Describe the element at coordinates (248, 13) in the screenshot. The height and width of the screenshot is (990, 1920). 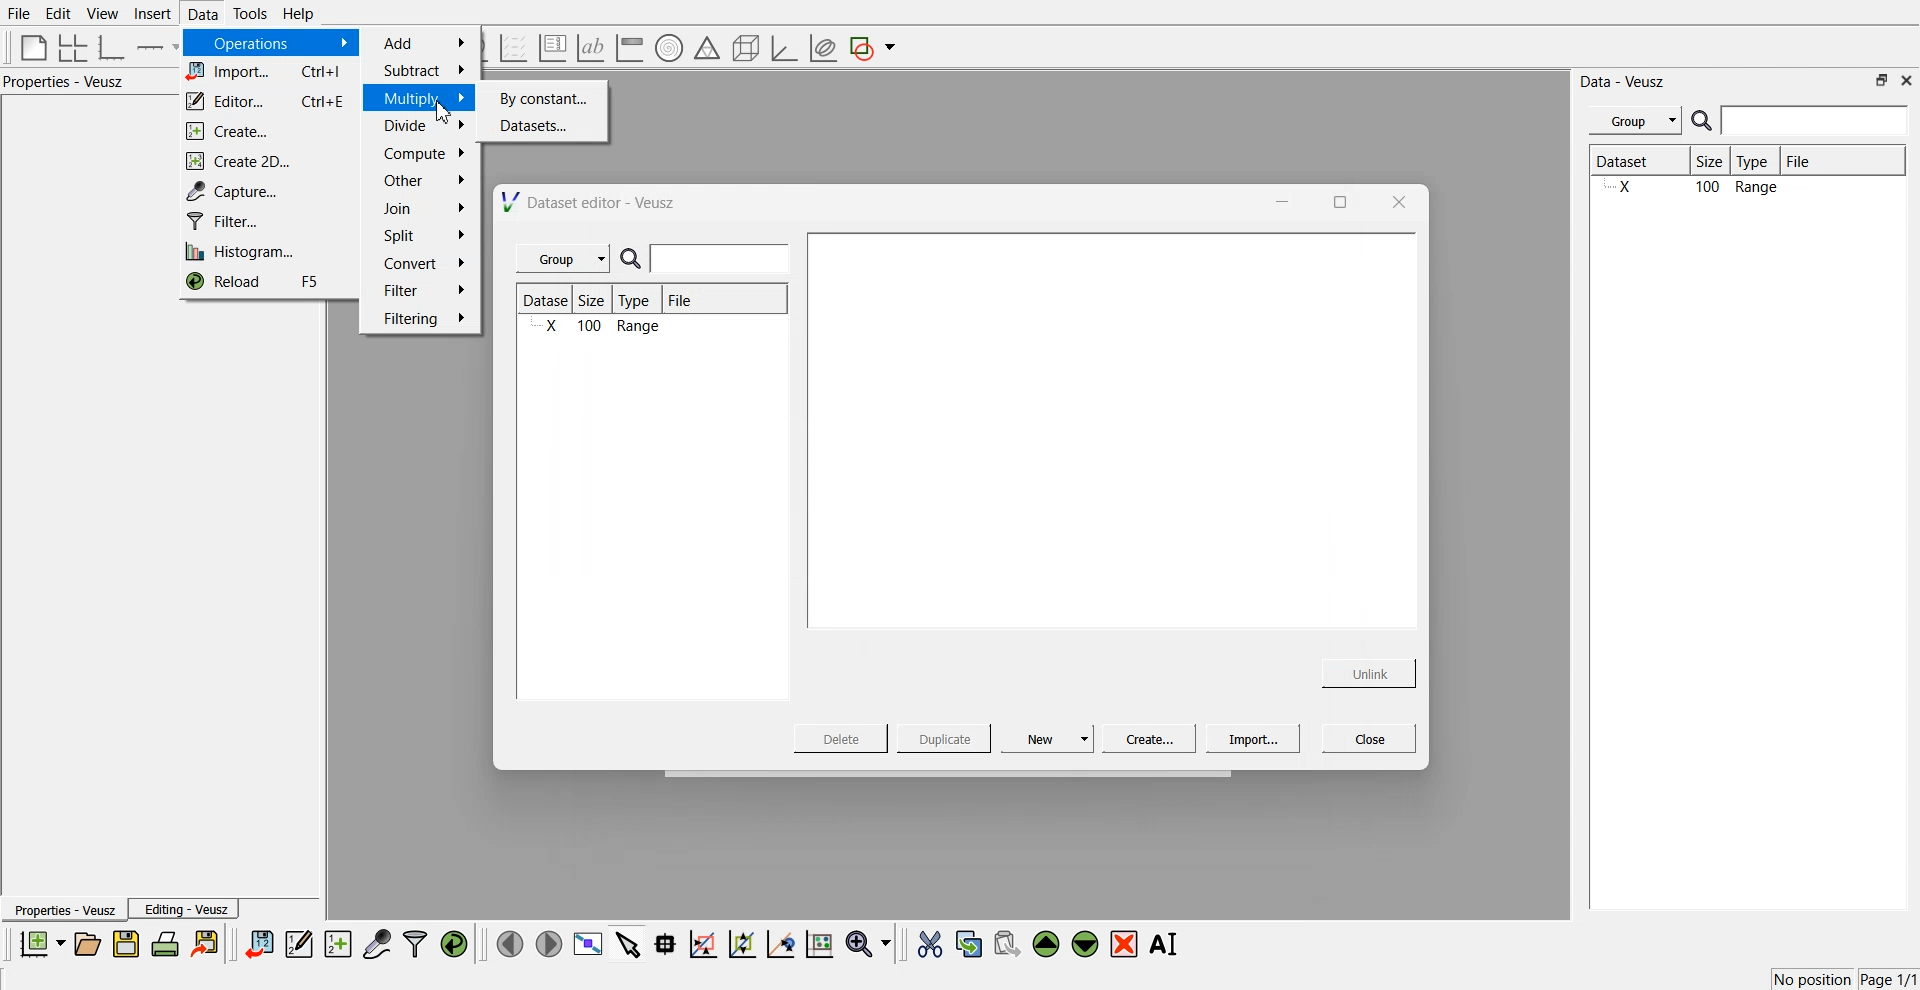
I see `Tools` at that location.